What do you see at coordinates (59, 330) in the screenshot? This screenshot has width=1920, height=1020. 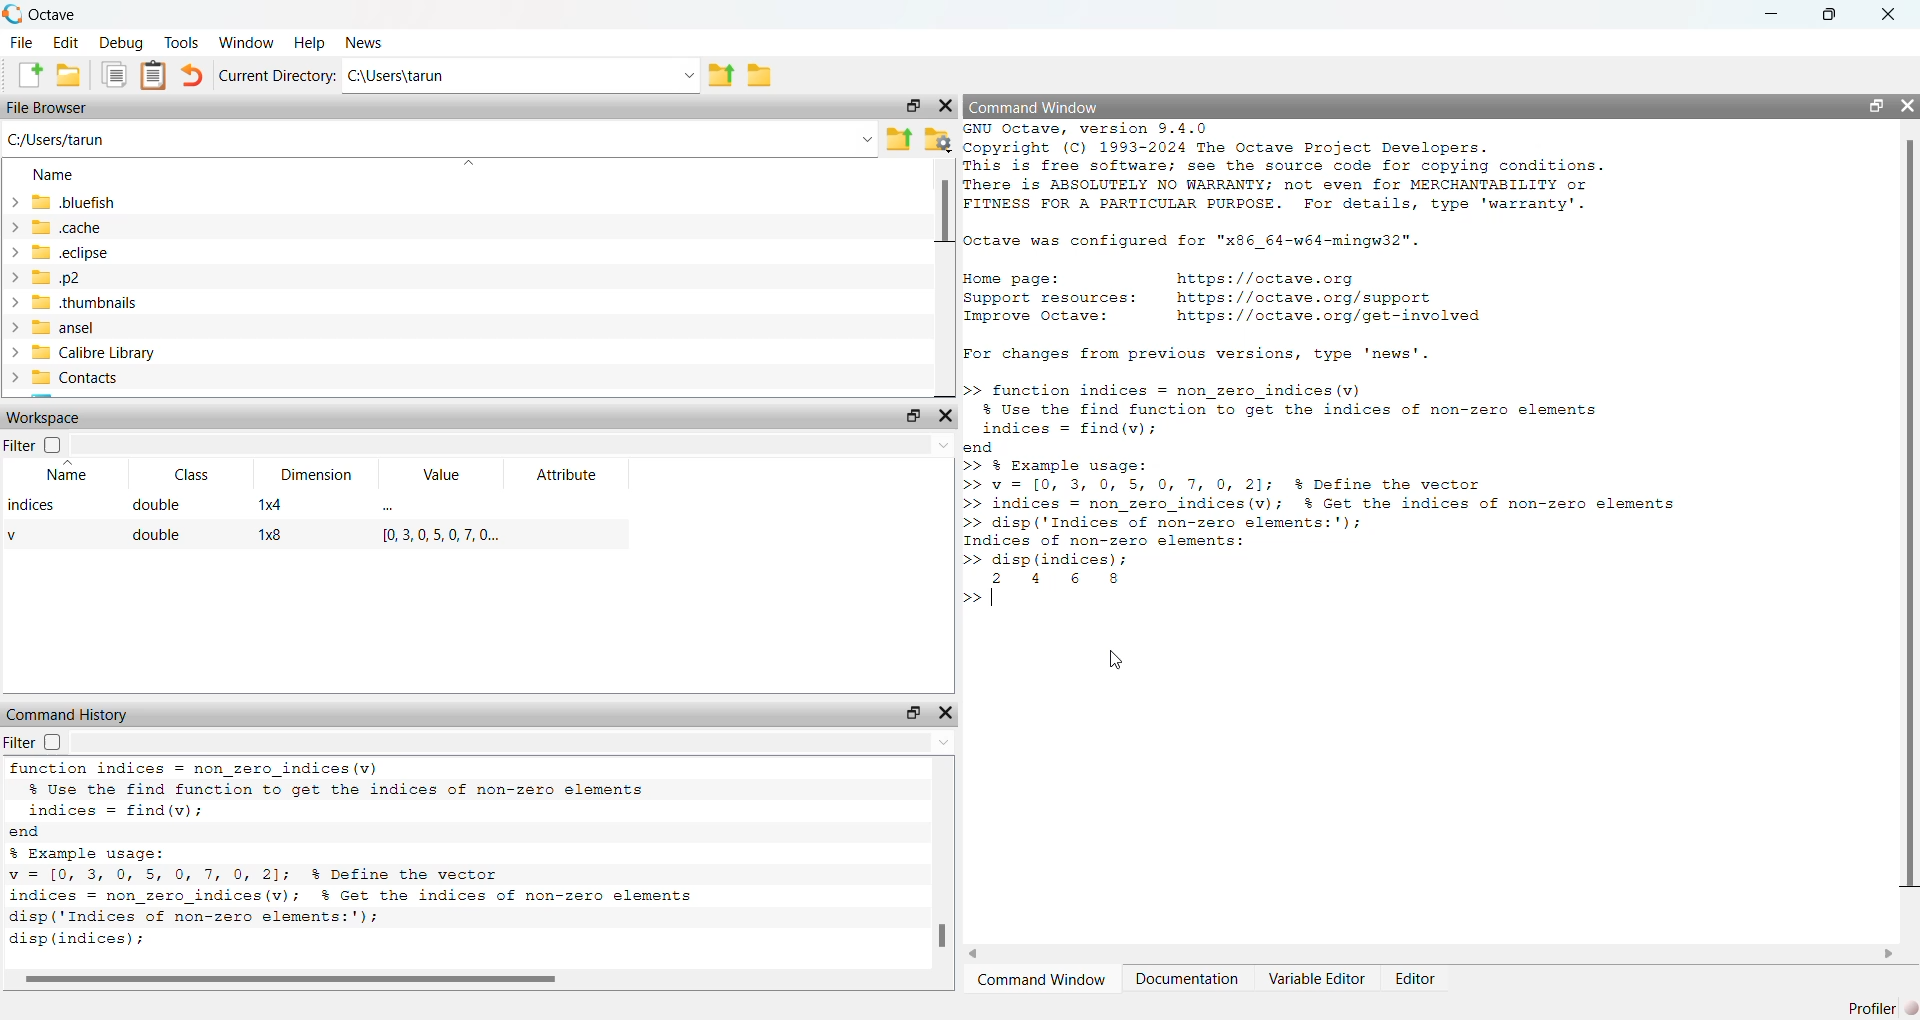 I see `ansel` at bounding box center [59, 330].